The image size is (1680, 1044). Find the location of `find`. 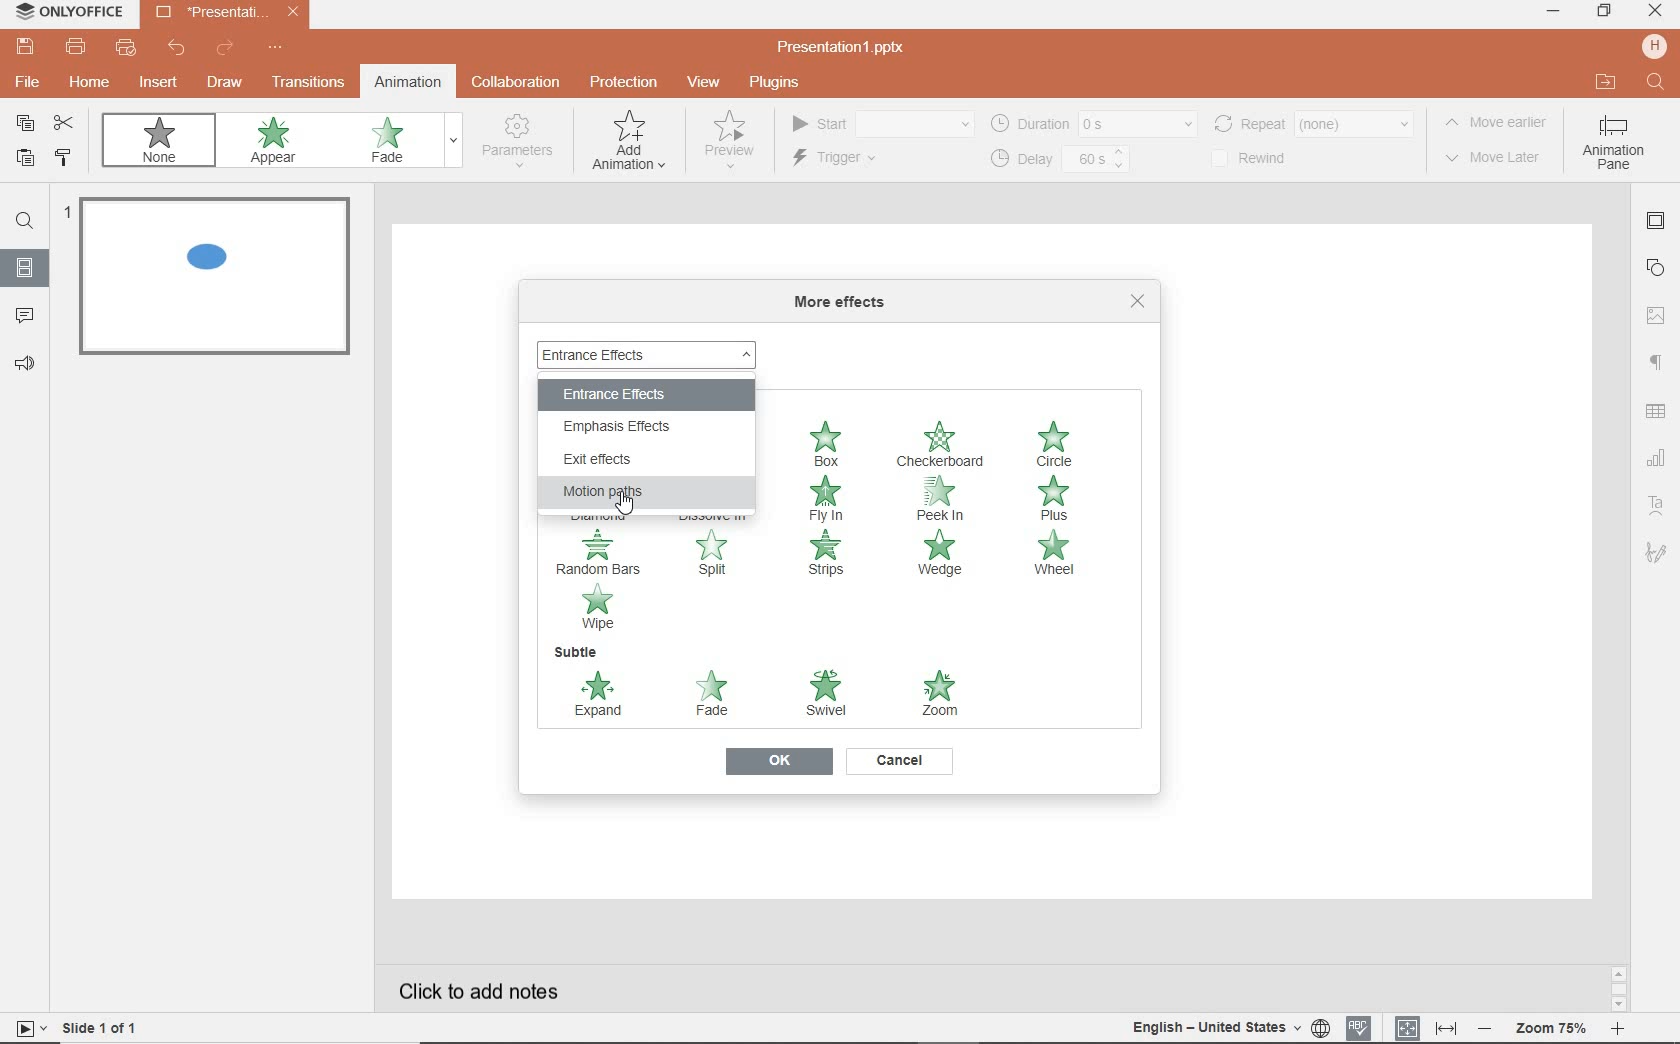

find is located at coordinates (25, 224).